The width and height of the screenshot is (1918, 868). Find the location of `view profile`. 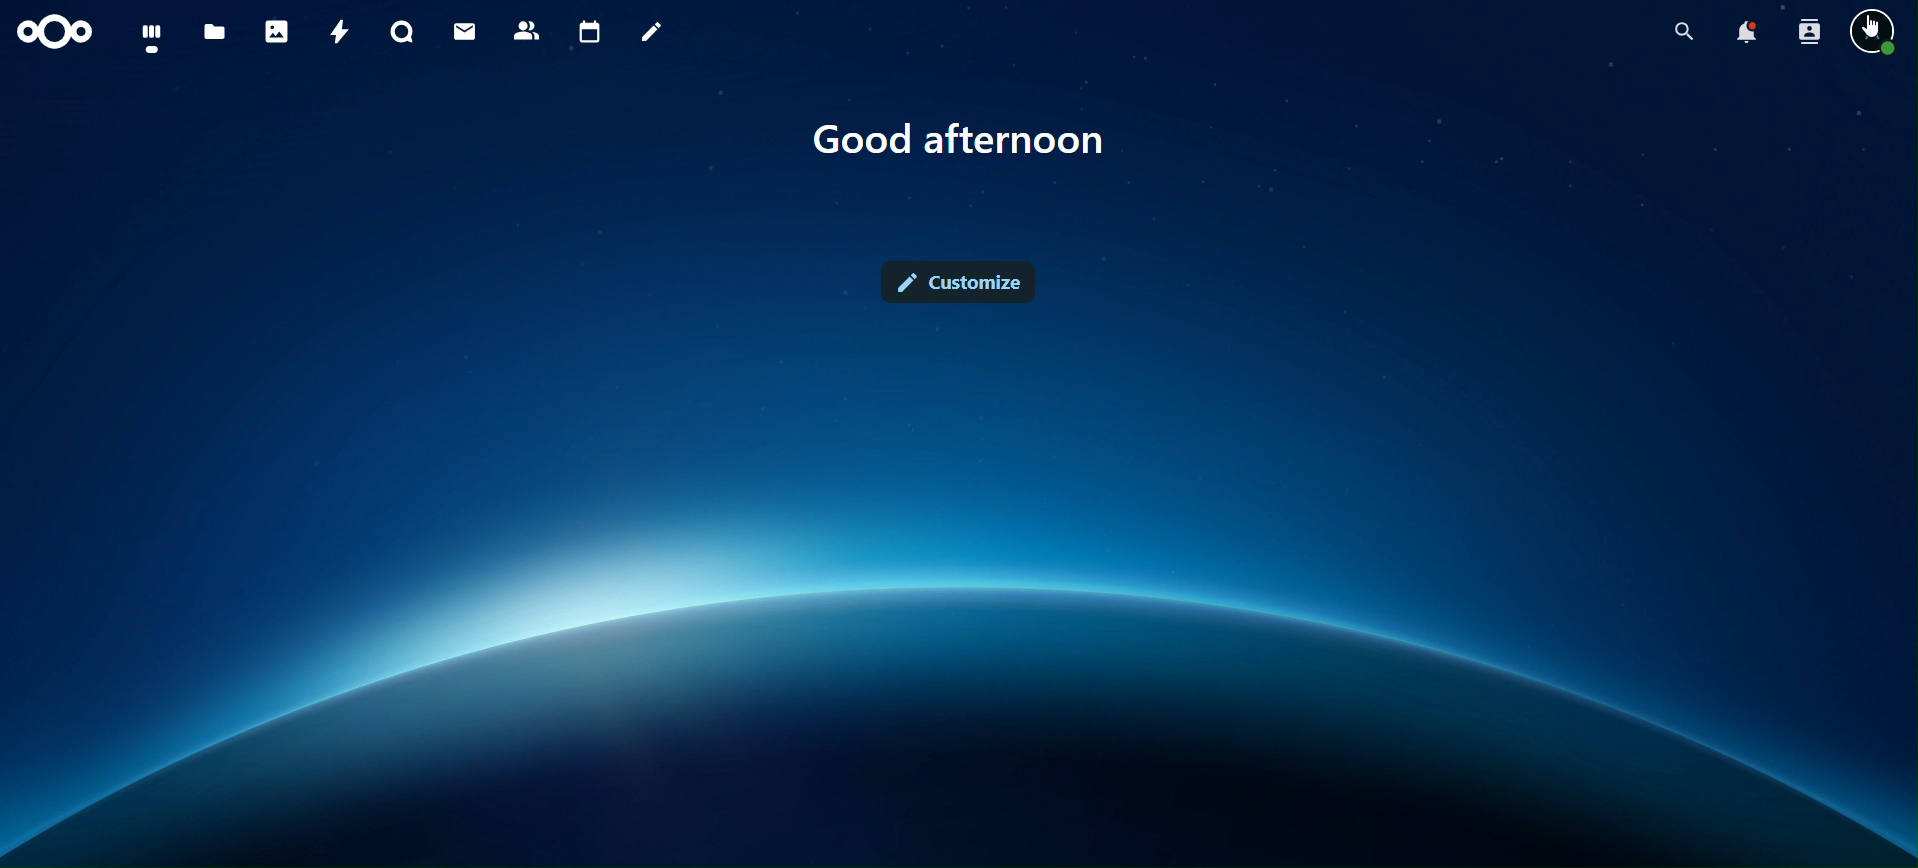

view profile is located at coordinates (1871, 33).